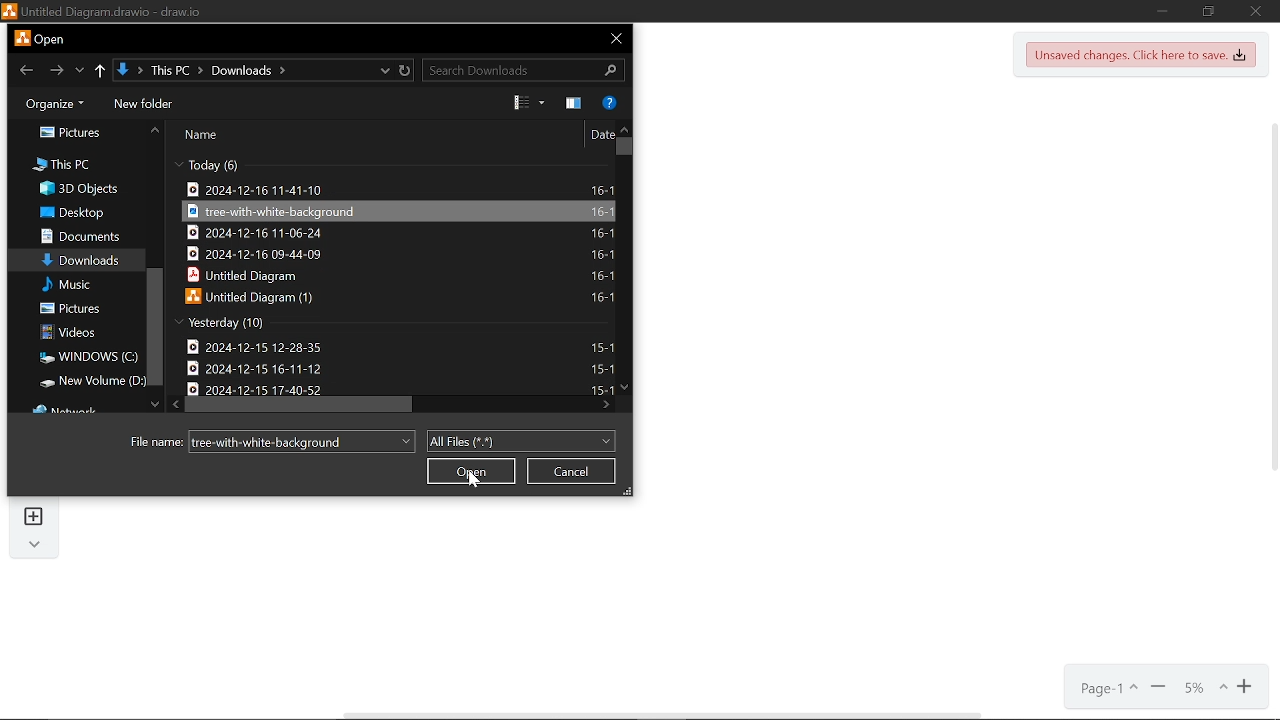 This screenshot has height=720, width=1280. I want to click on Refresh, so click(405, 73).